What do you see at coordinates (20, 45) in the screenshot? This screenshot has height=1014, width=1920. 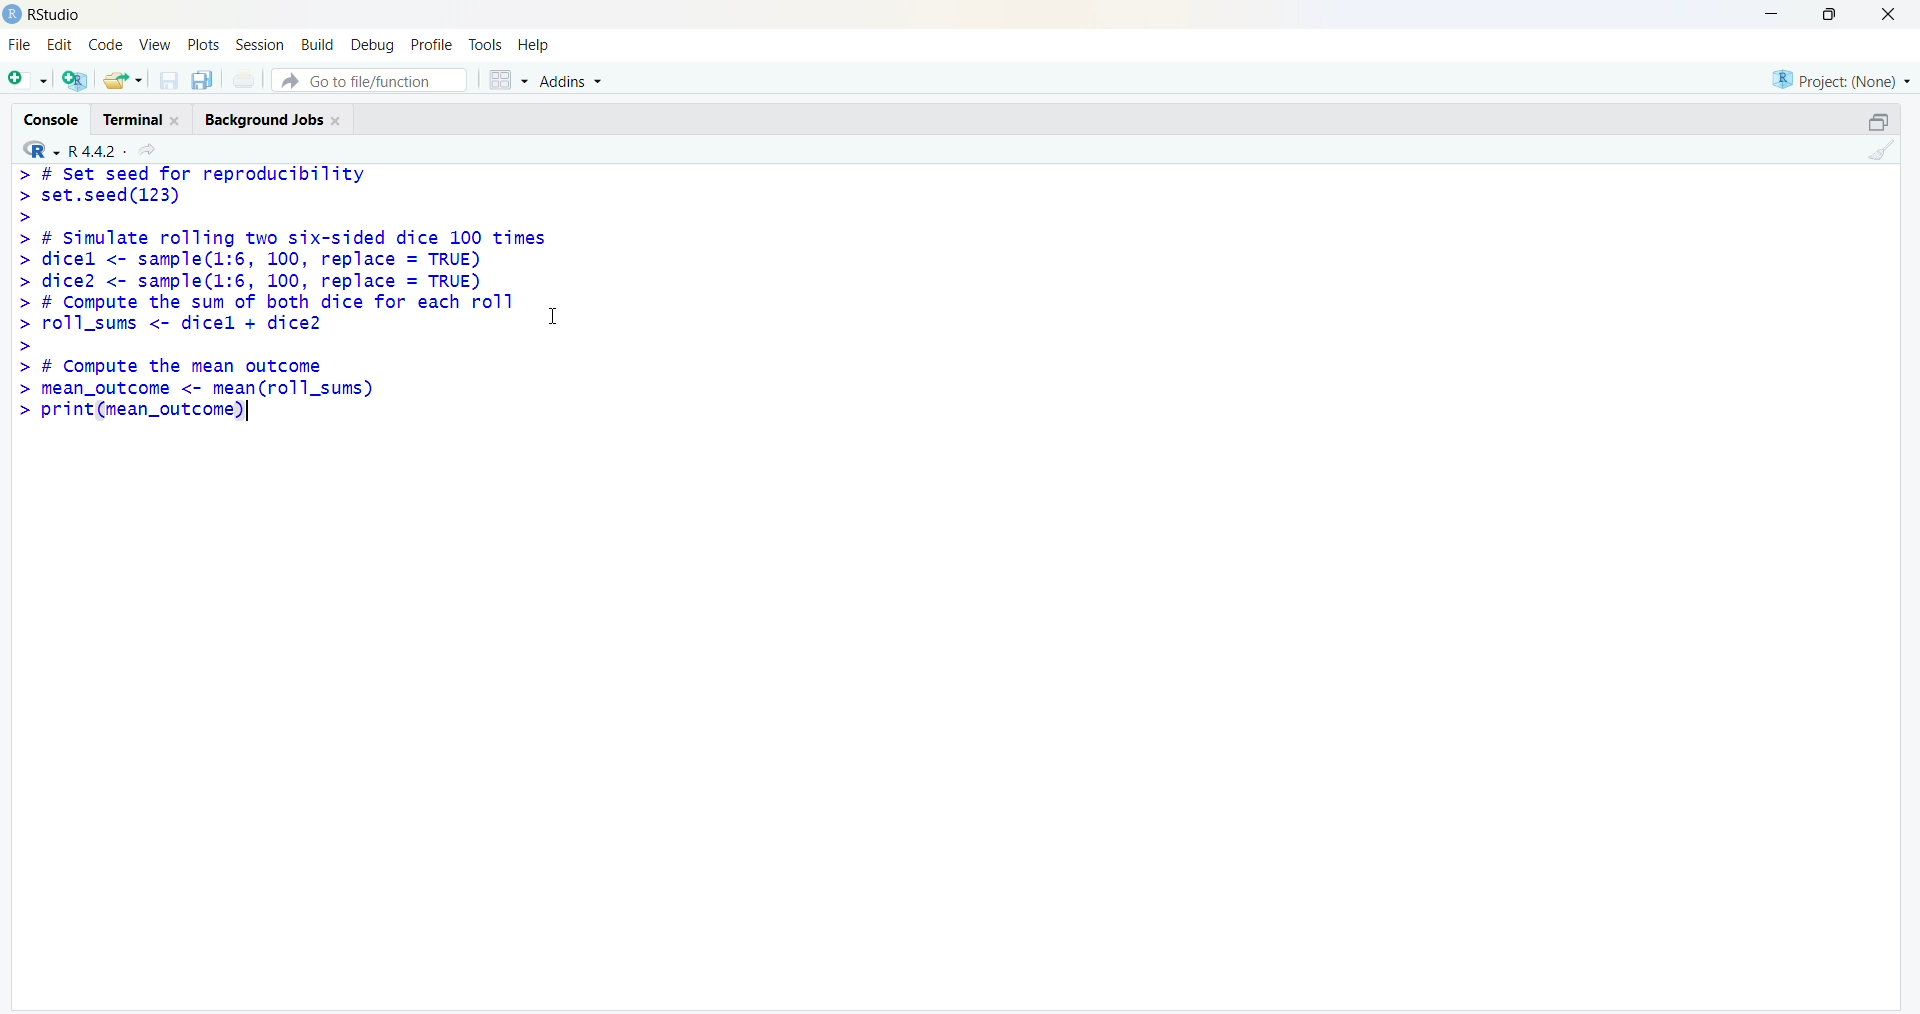 I see `file` at bounding box center [20, 45].